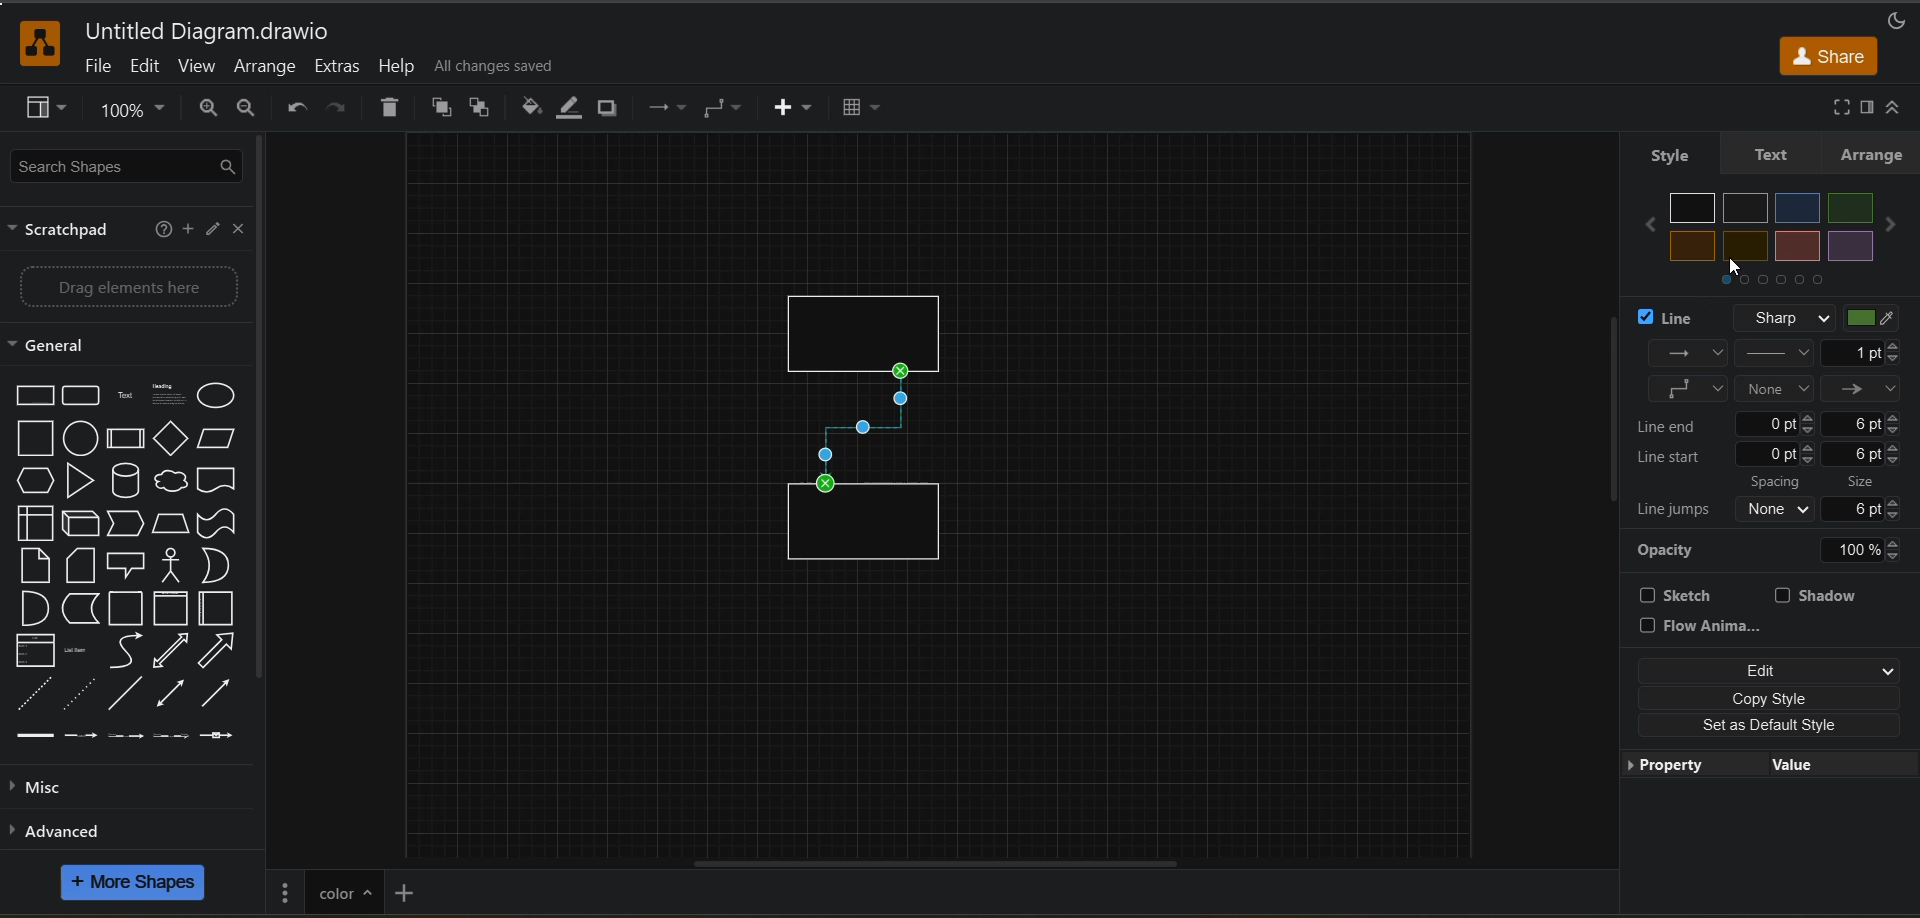  What do you see at coordinates (81, 524) in the screenshot?
I see `Cube` at bounding box center [81, 524].